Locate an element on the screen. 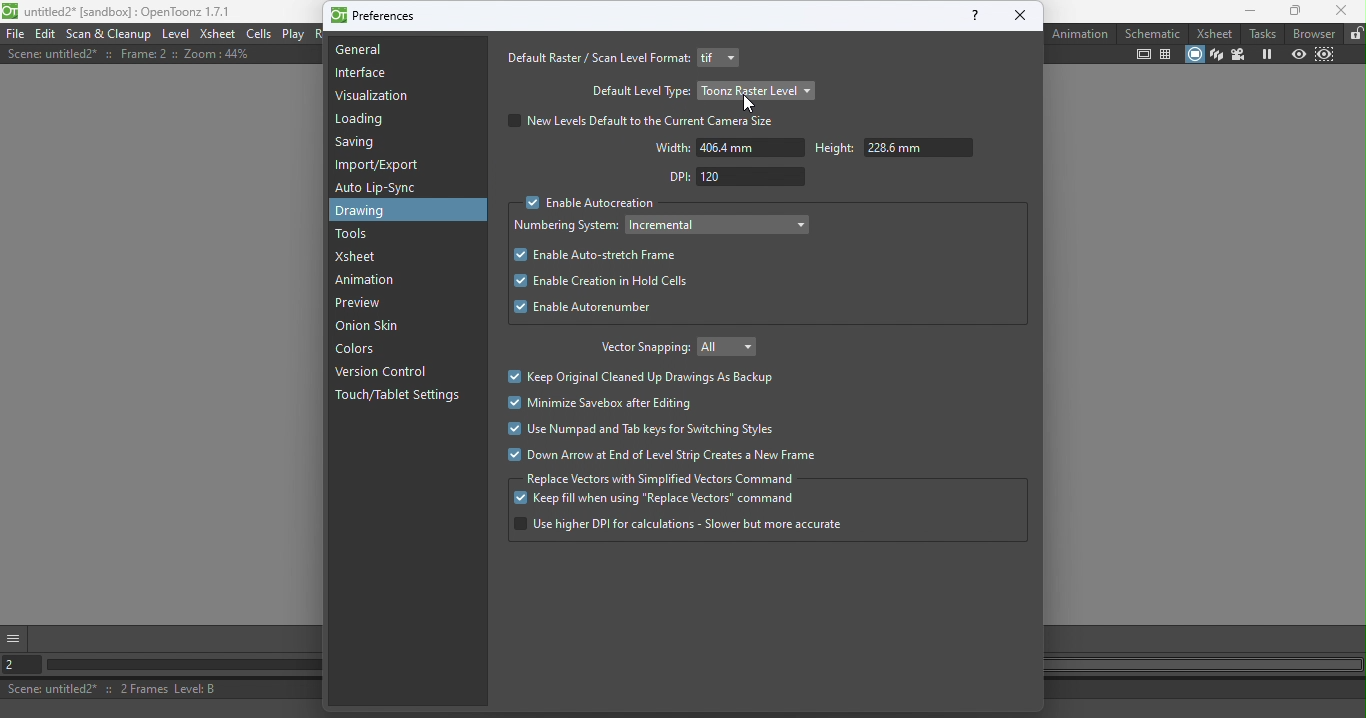 Image resolution: width=1366 pixels, height=718 pixels. Cells is located at coordinates (259, 34).